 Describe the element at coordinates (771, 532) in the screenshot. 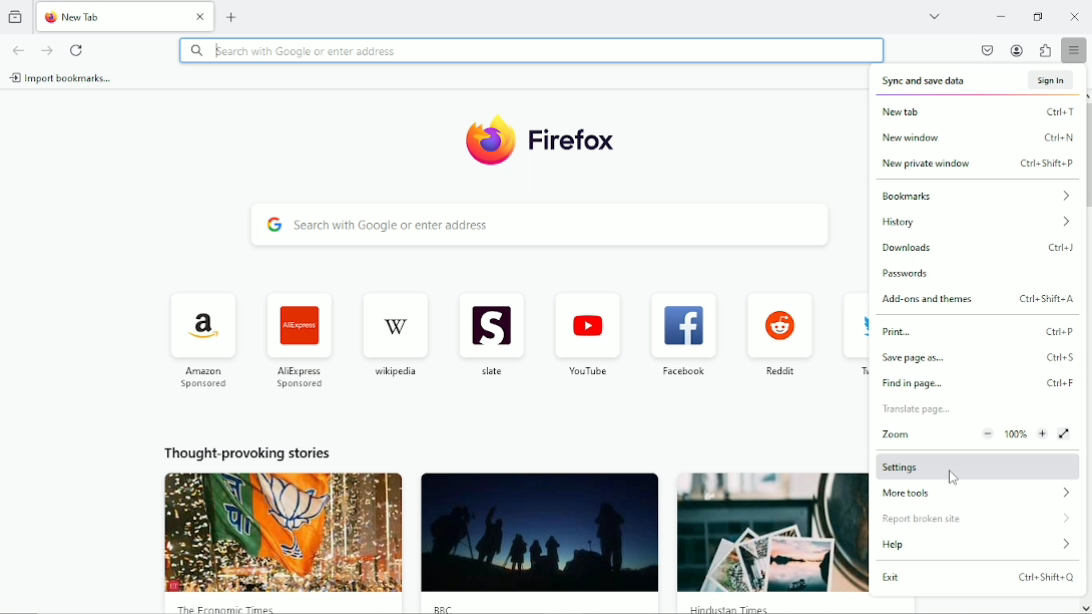

I see `image` at that location.